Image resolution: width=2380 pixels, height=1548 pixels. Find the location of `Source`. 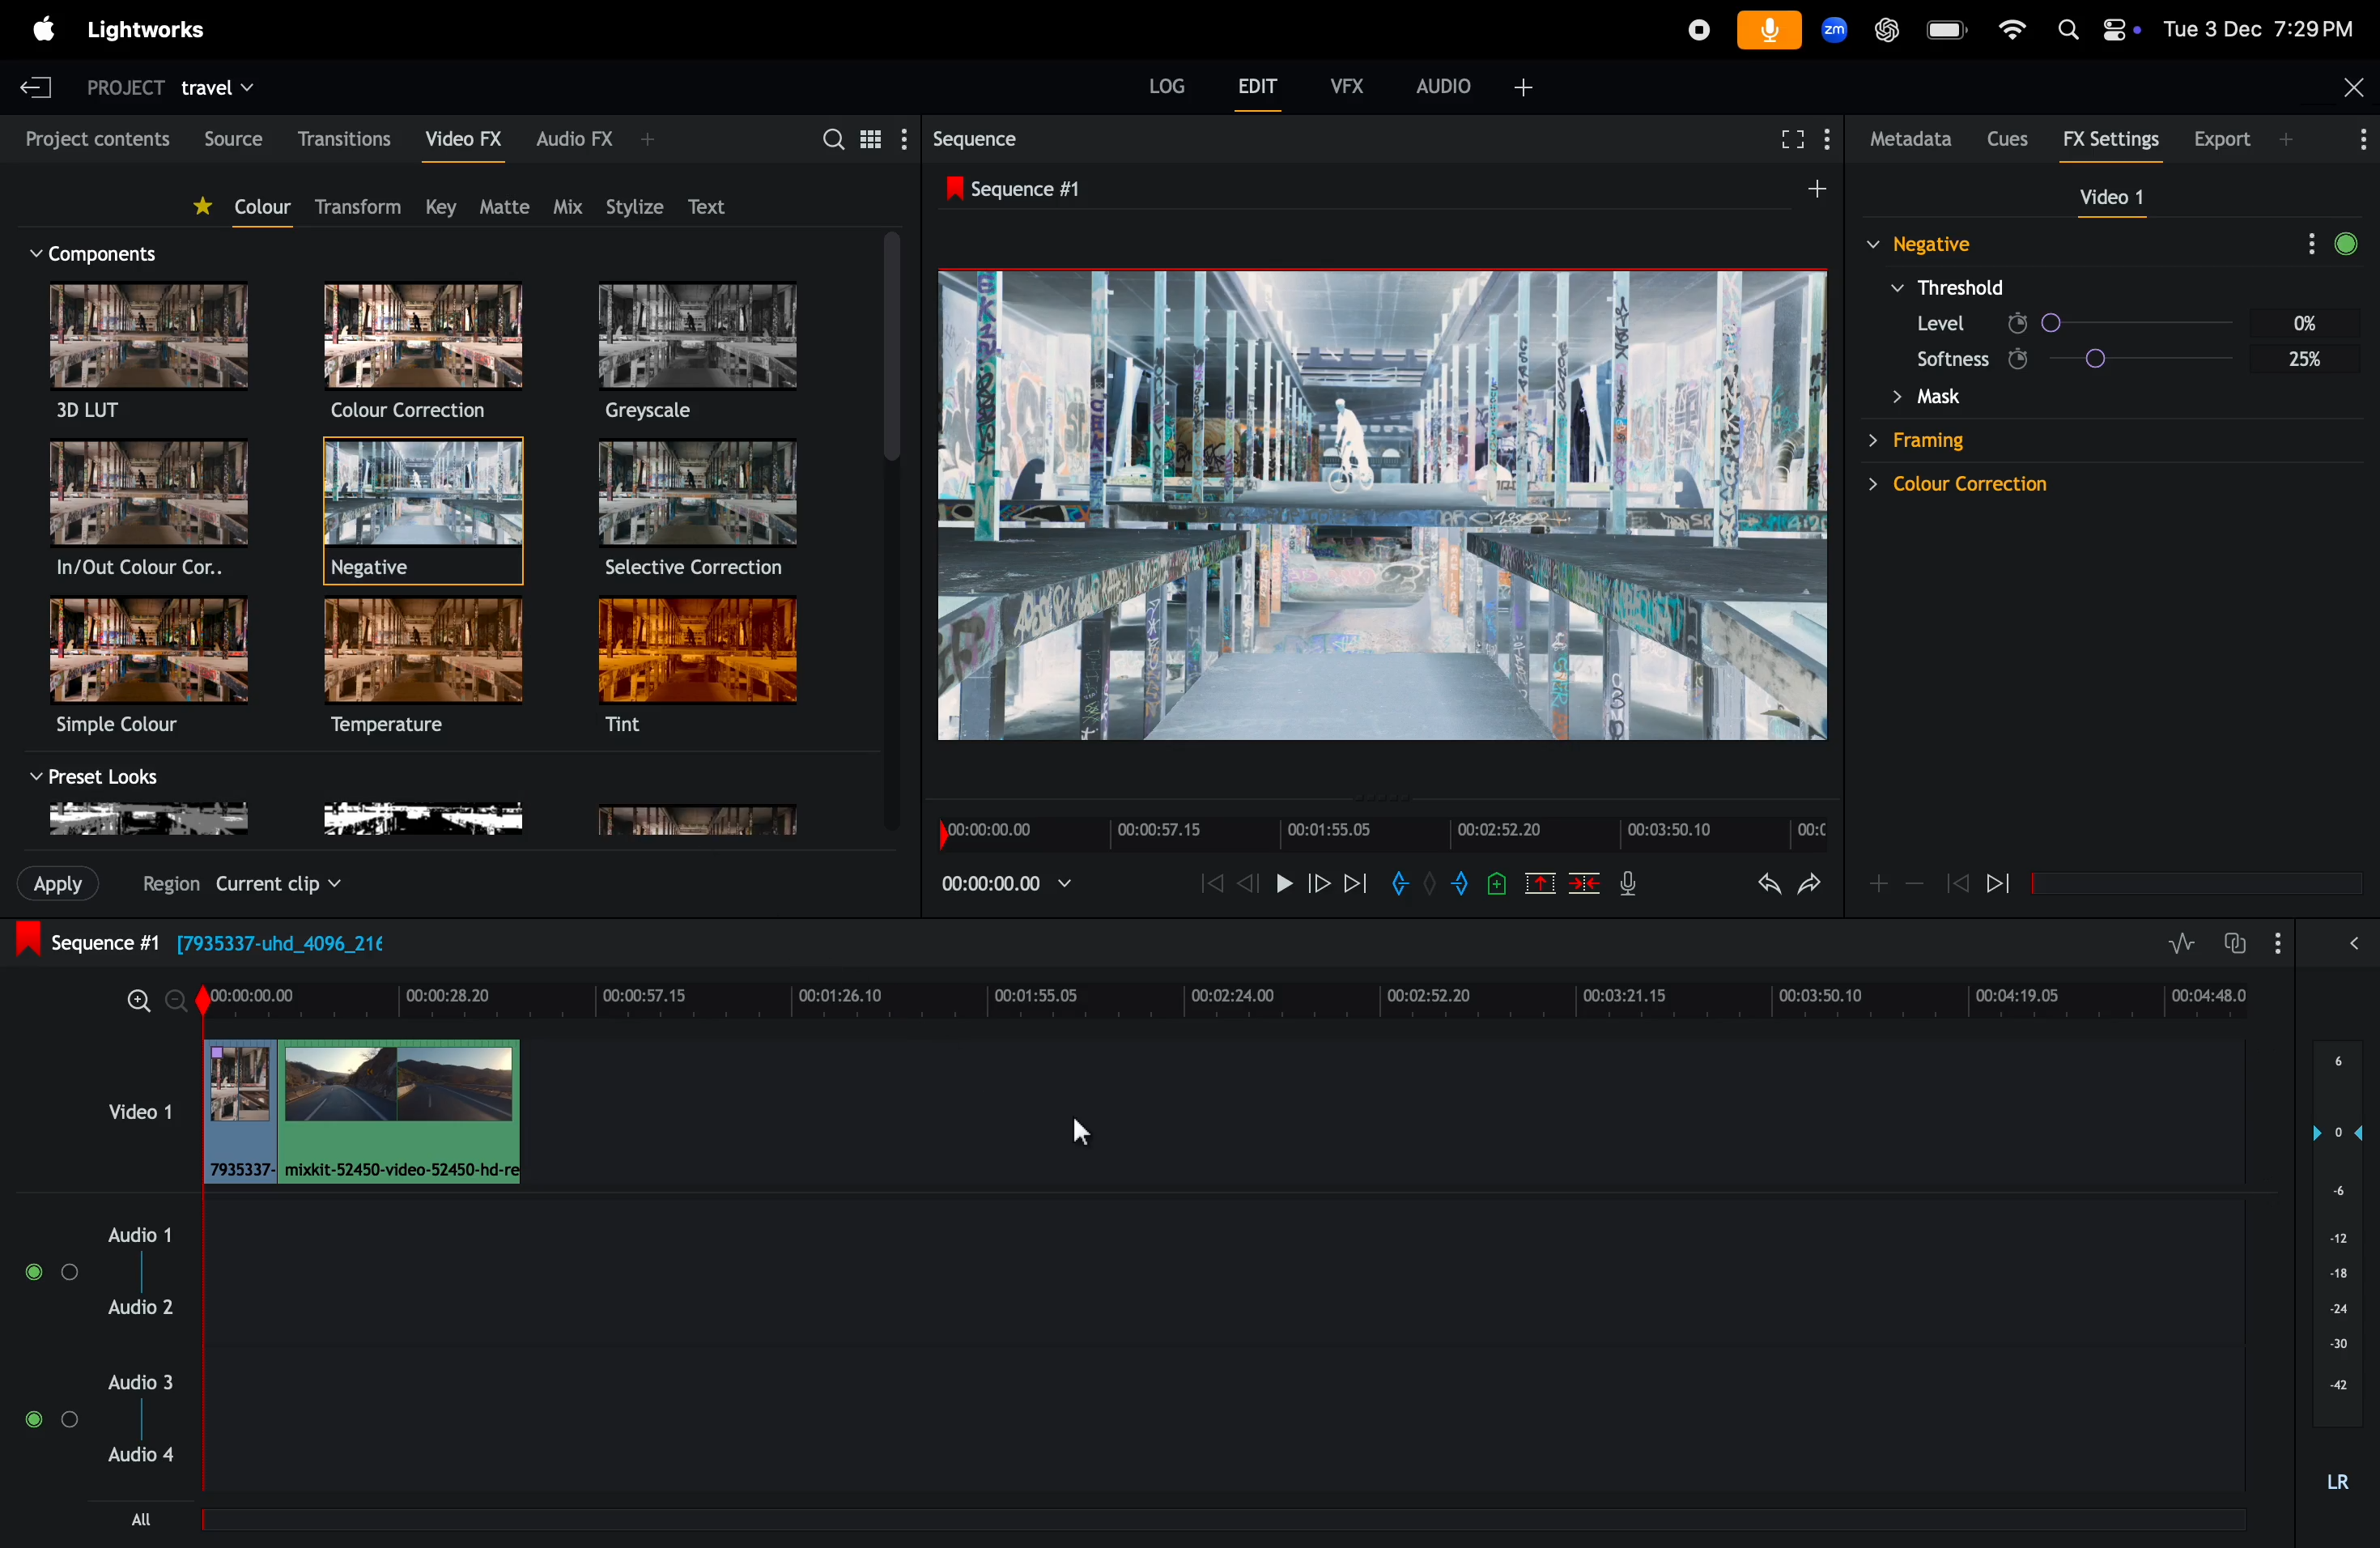

Source is located at coordinates (228, 134).